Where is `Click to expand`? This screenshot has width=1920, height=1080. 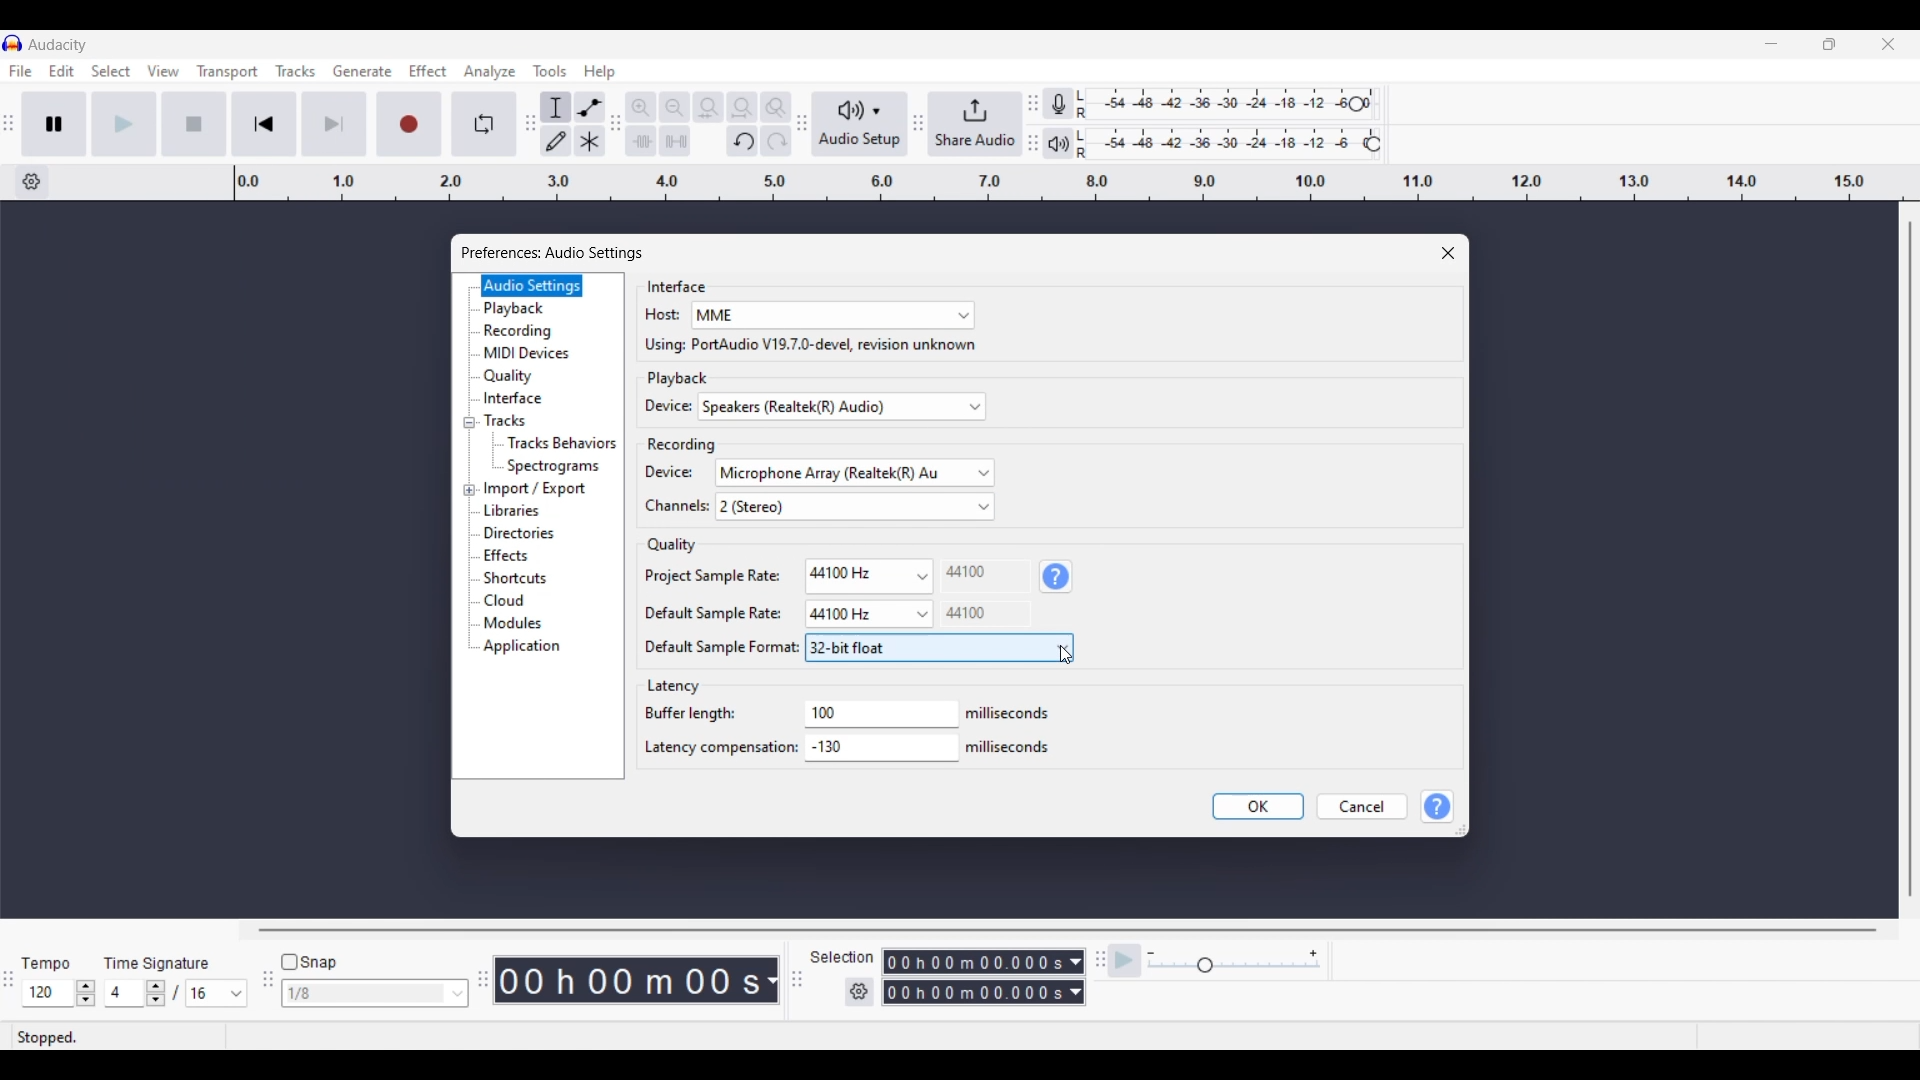 Click to expand is located at coordinates (469, 490).